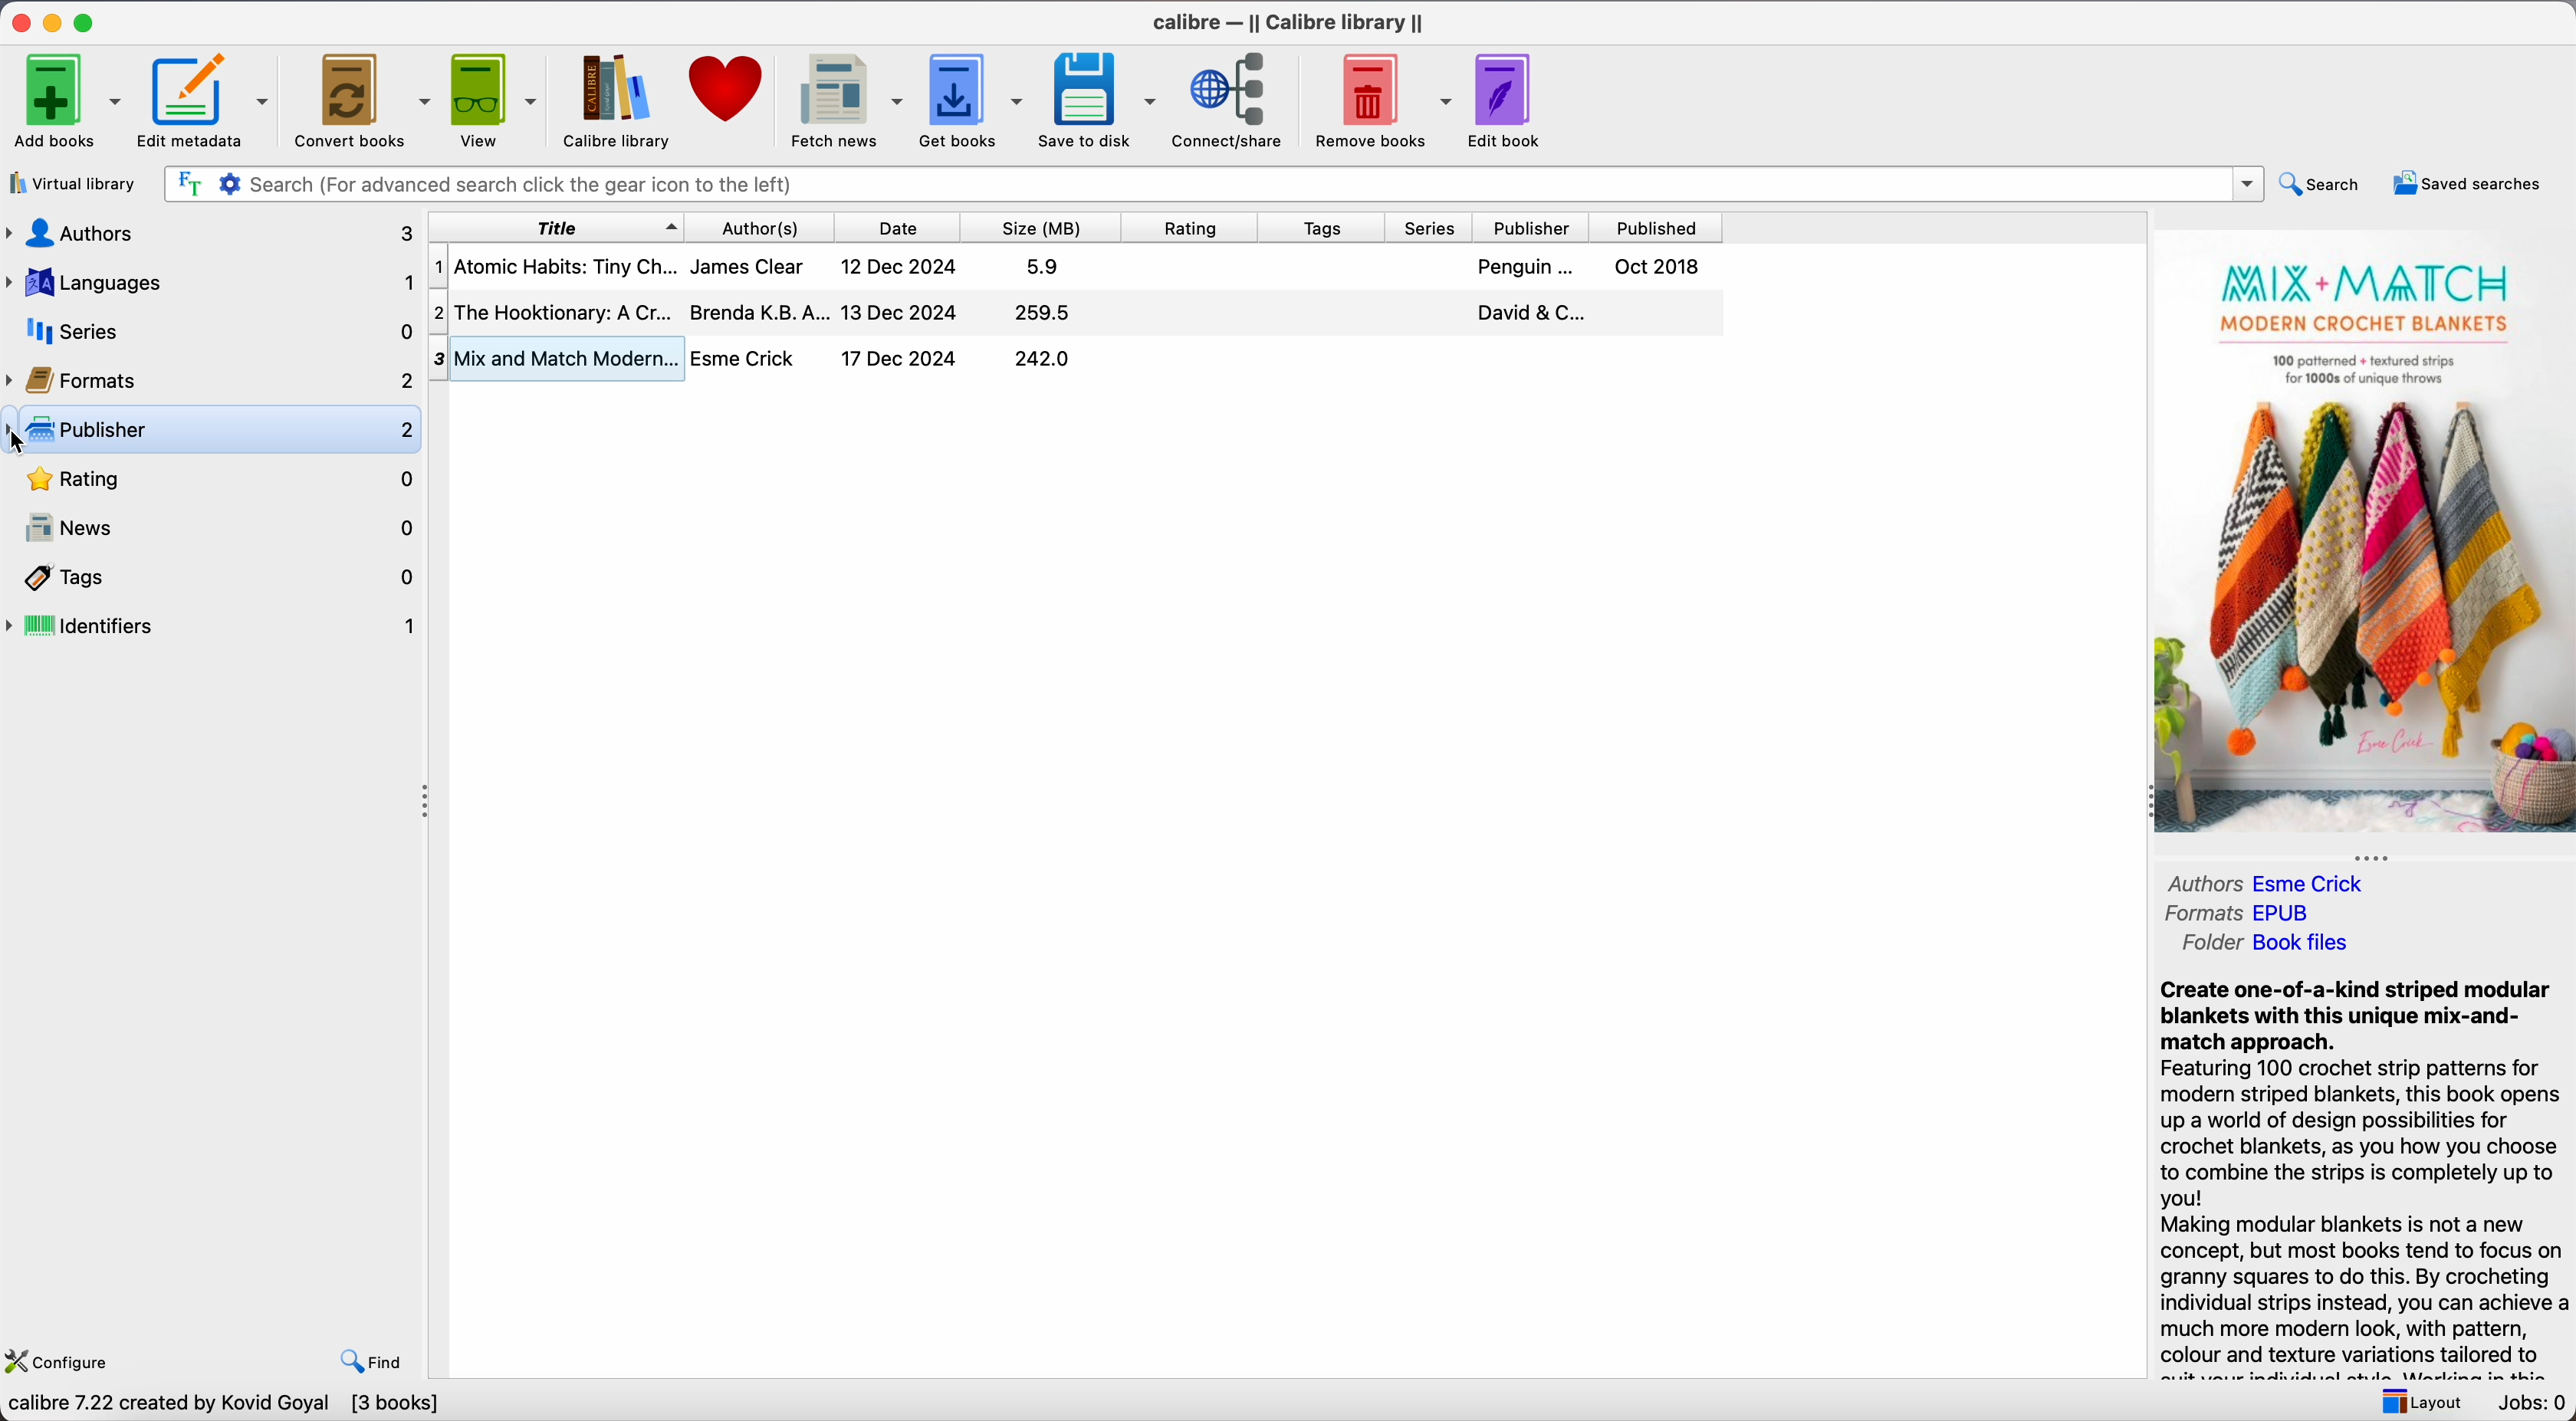  Describe the element at coordinates (362, 98) in the screenshot. I see `convert books` at that location.